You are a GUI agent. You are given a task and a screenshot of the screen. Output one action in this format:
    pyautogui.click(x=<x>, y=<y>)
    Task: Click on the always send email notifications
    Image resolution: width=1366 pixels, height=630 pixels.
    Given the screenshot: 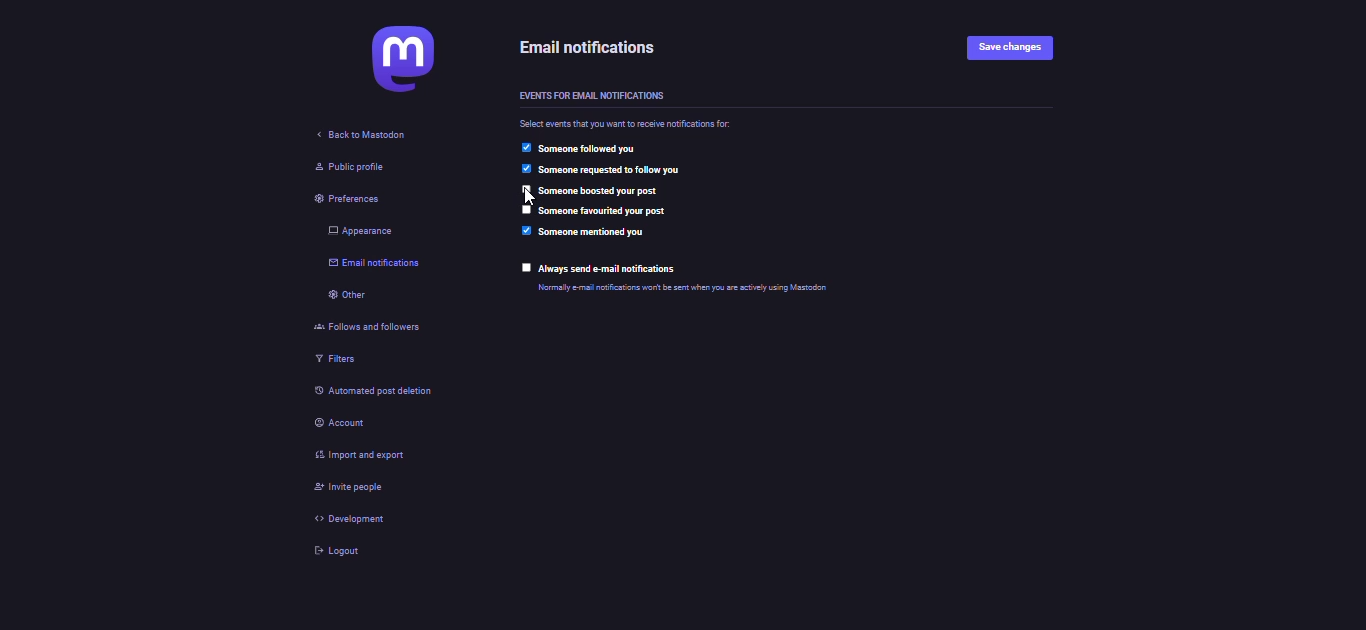 What is the action you would take?
    pyautogui.click(x=617, y=269)
    